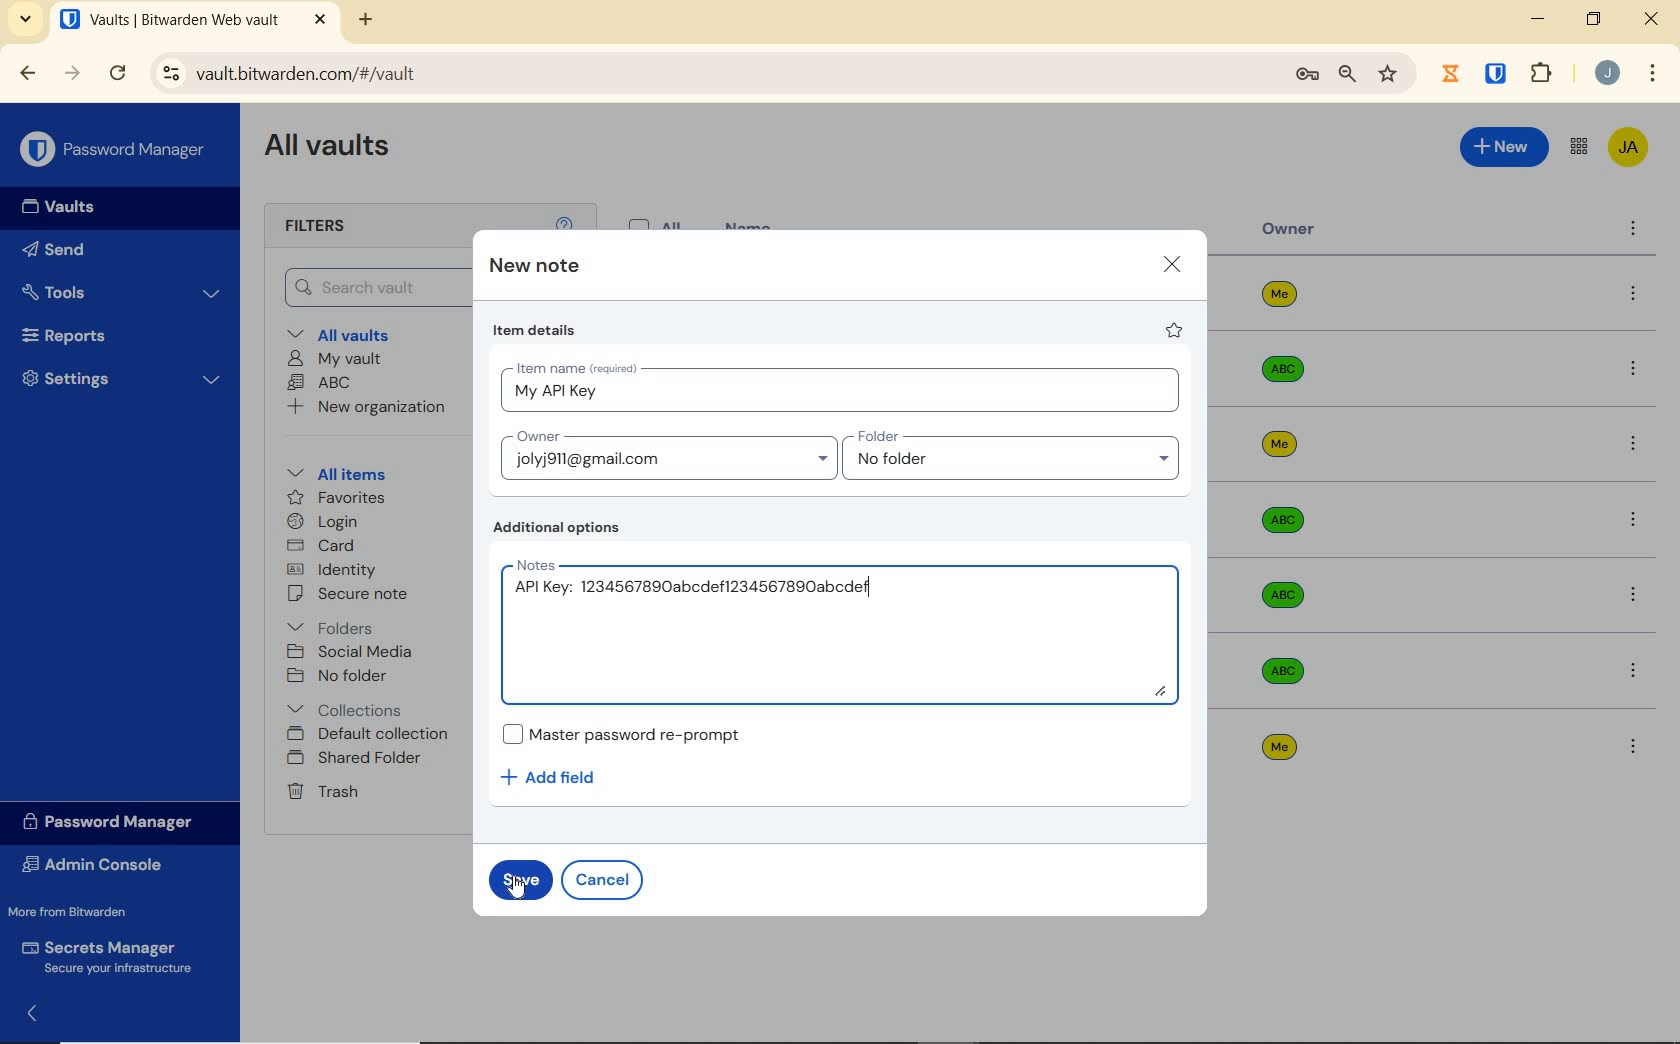  What do you see at coordinates (357, 336) in the screenshot?
I see `All vaults` at bounding box center [357, 336].